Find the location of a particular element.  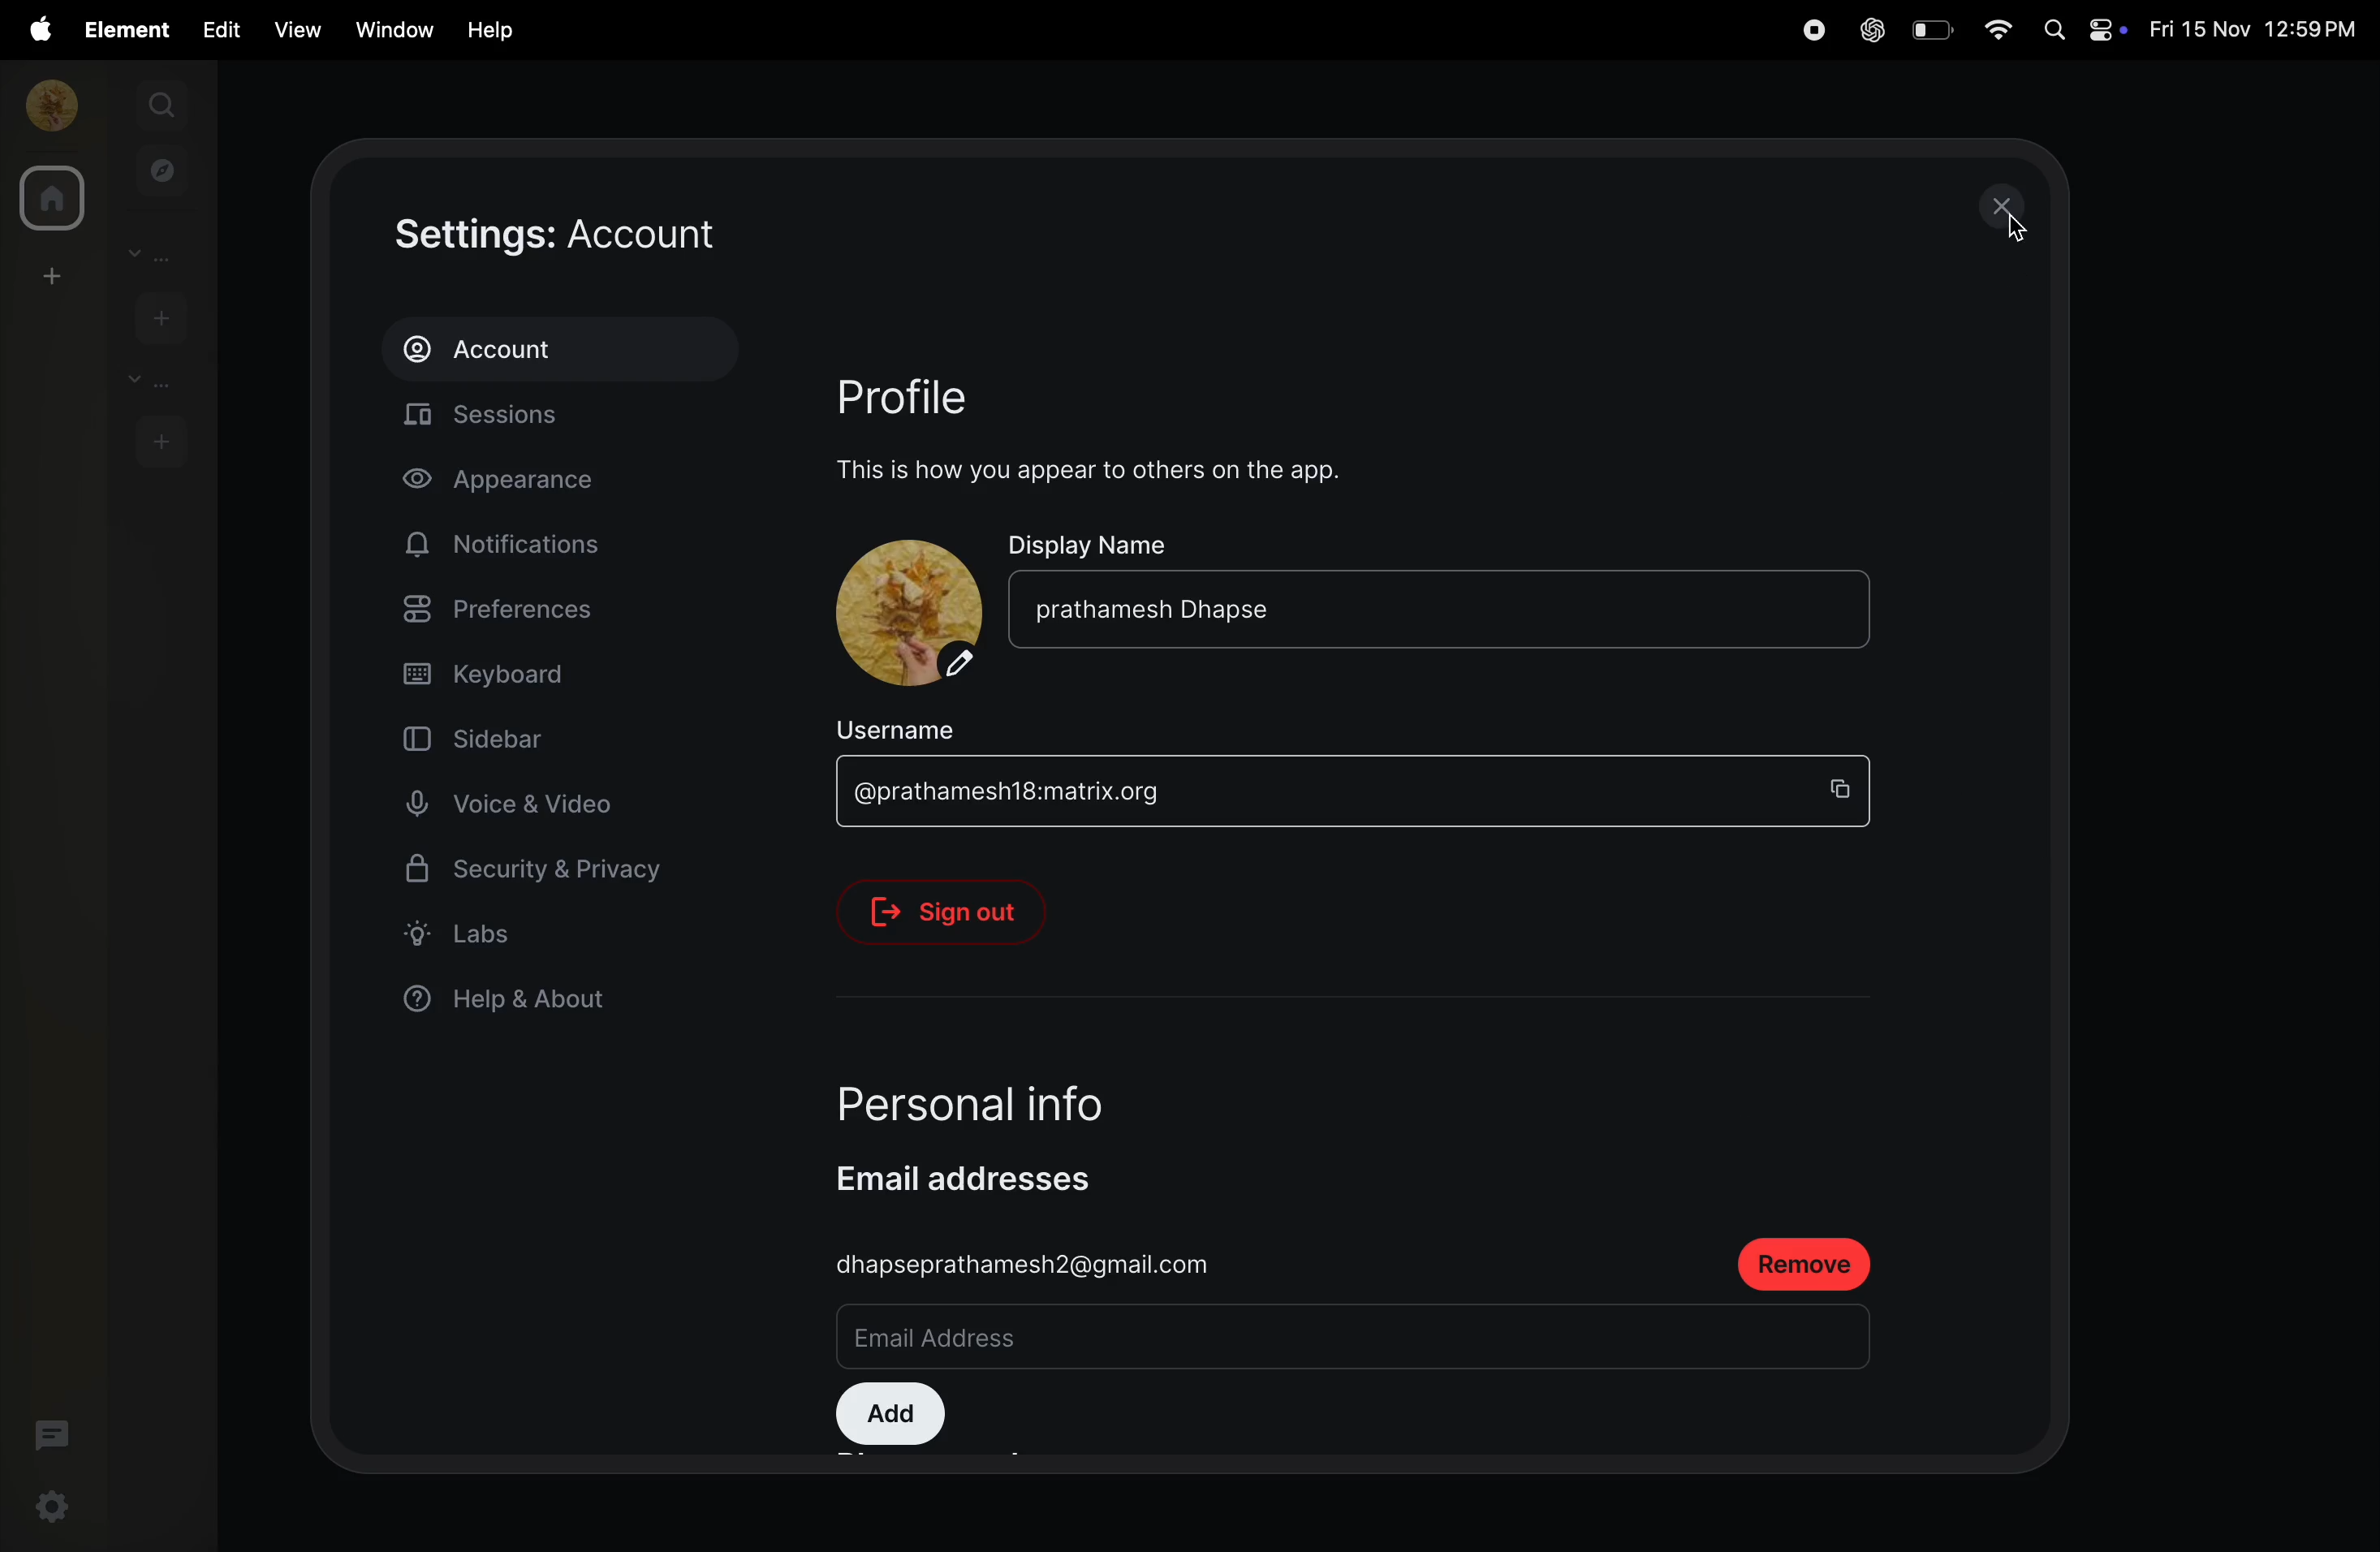

personal info is located at coordinates (1018, 1095).